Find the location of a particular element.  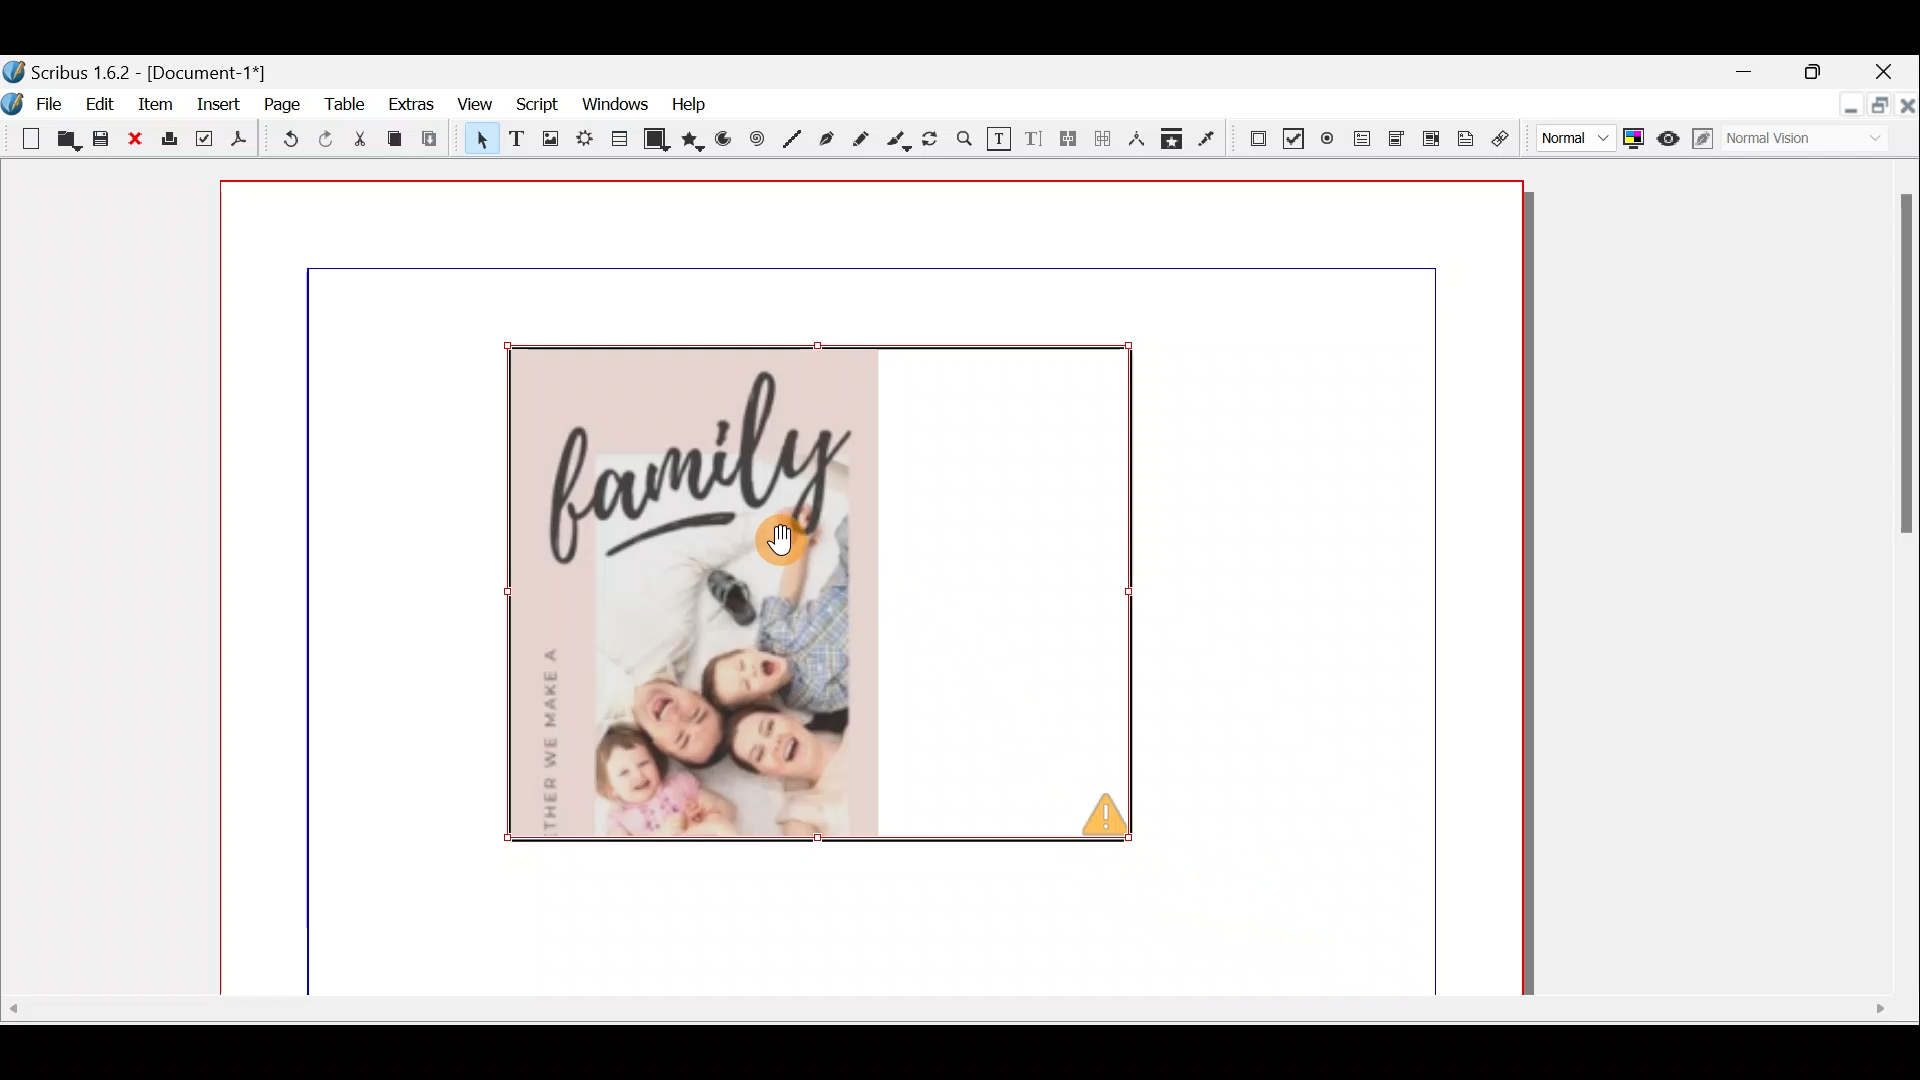

Canvas is located at coordinates (879, 785).